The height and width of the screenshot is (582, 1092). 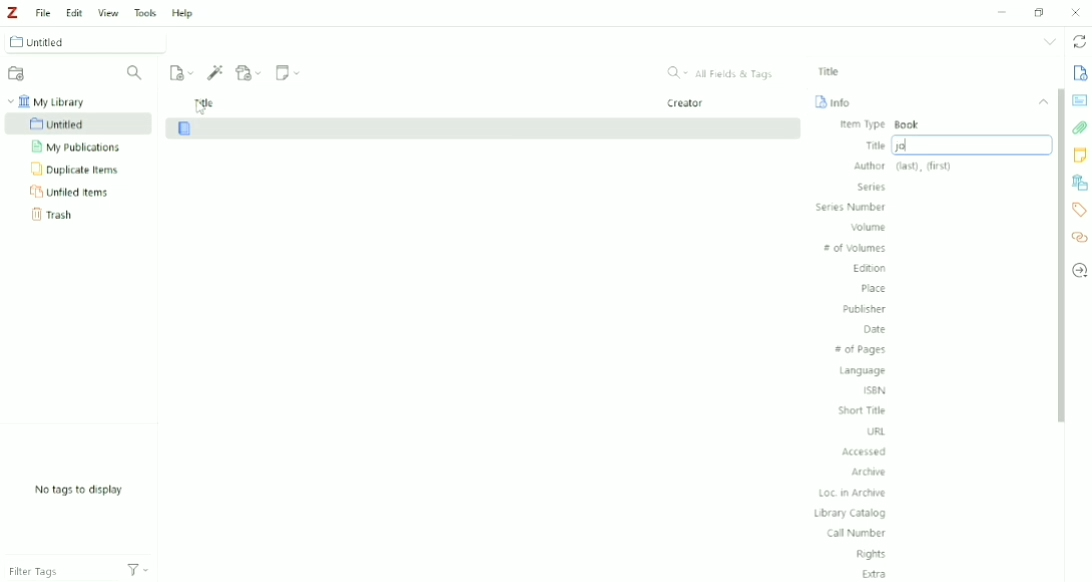 I want to click on Restore down, so click(x=1041, y=11).